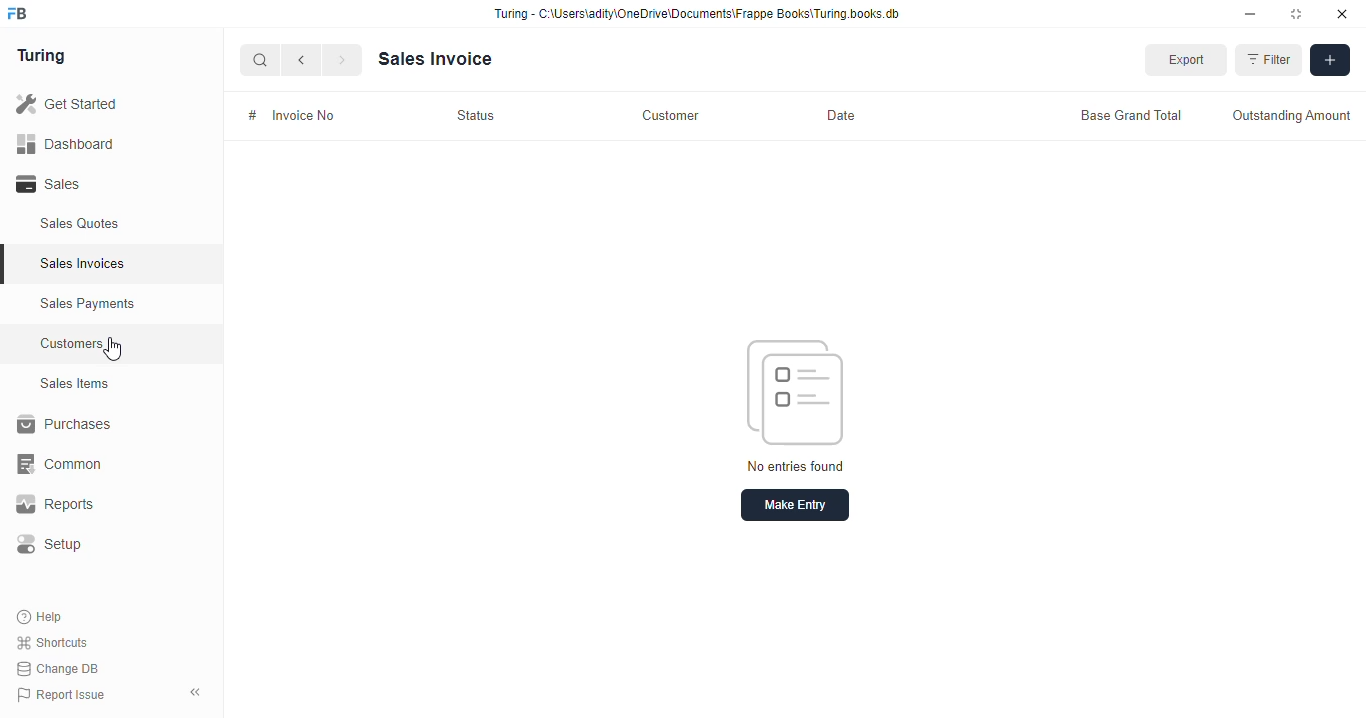 The width and height of the screenshot is (1366, 718). Describe the element at coordinates (1332, 61) in the screenshot. I see `add filters` at that location.